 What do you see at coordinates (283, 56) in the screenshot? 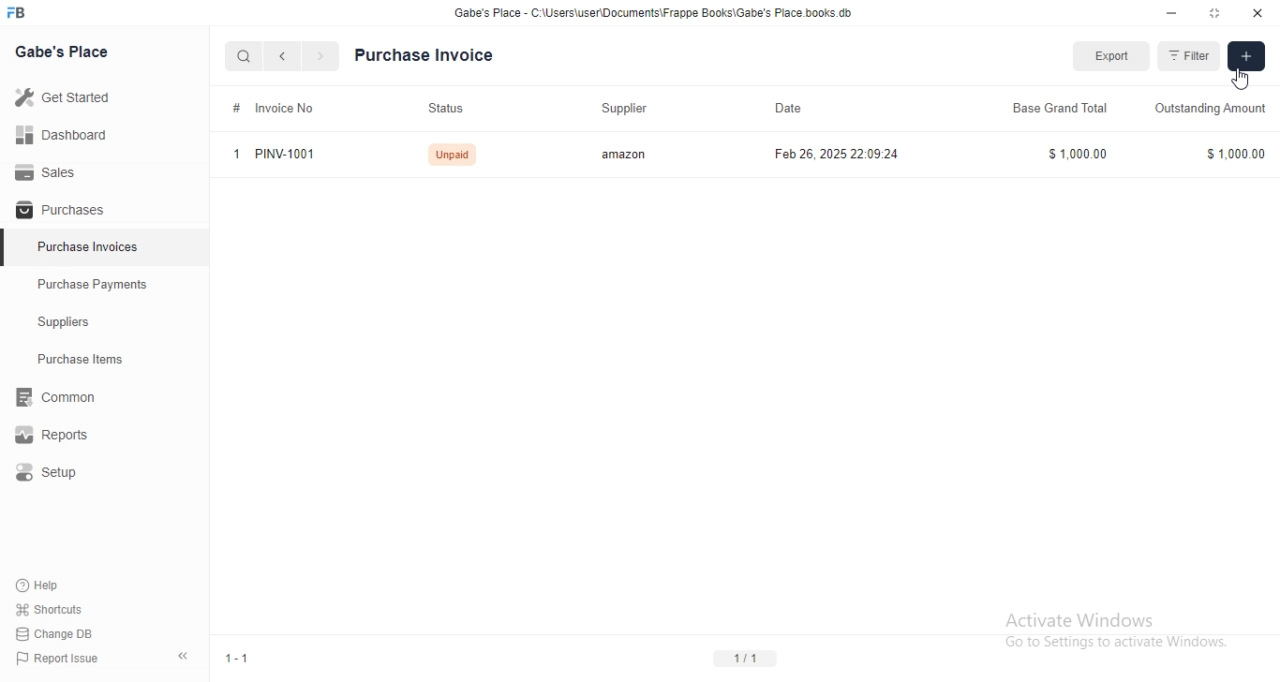
I see `Previous button` at bounding box center [283, 56].